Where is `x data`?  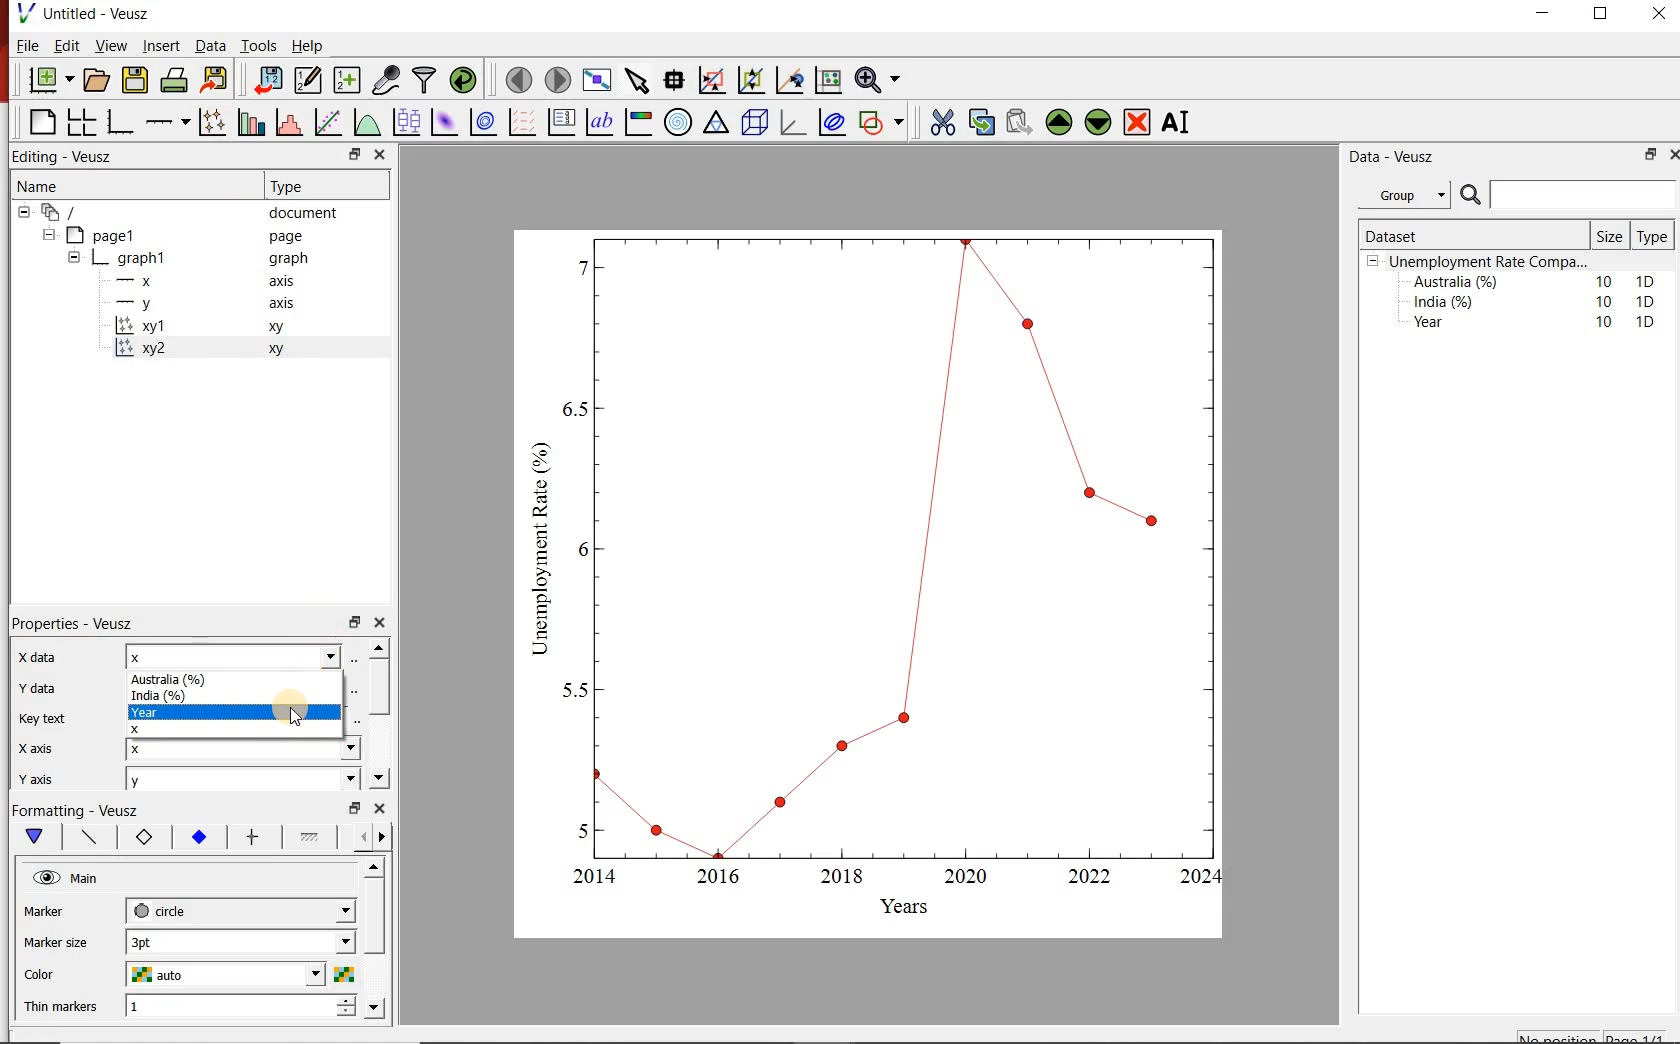
x data is located at coordinates (35, 658).